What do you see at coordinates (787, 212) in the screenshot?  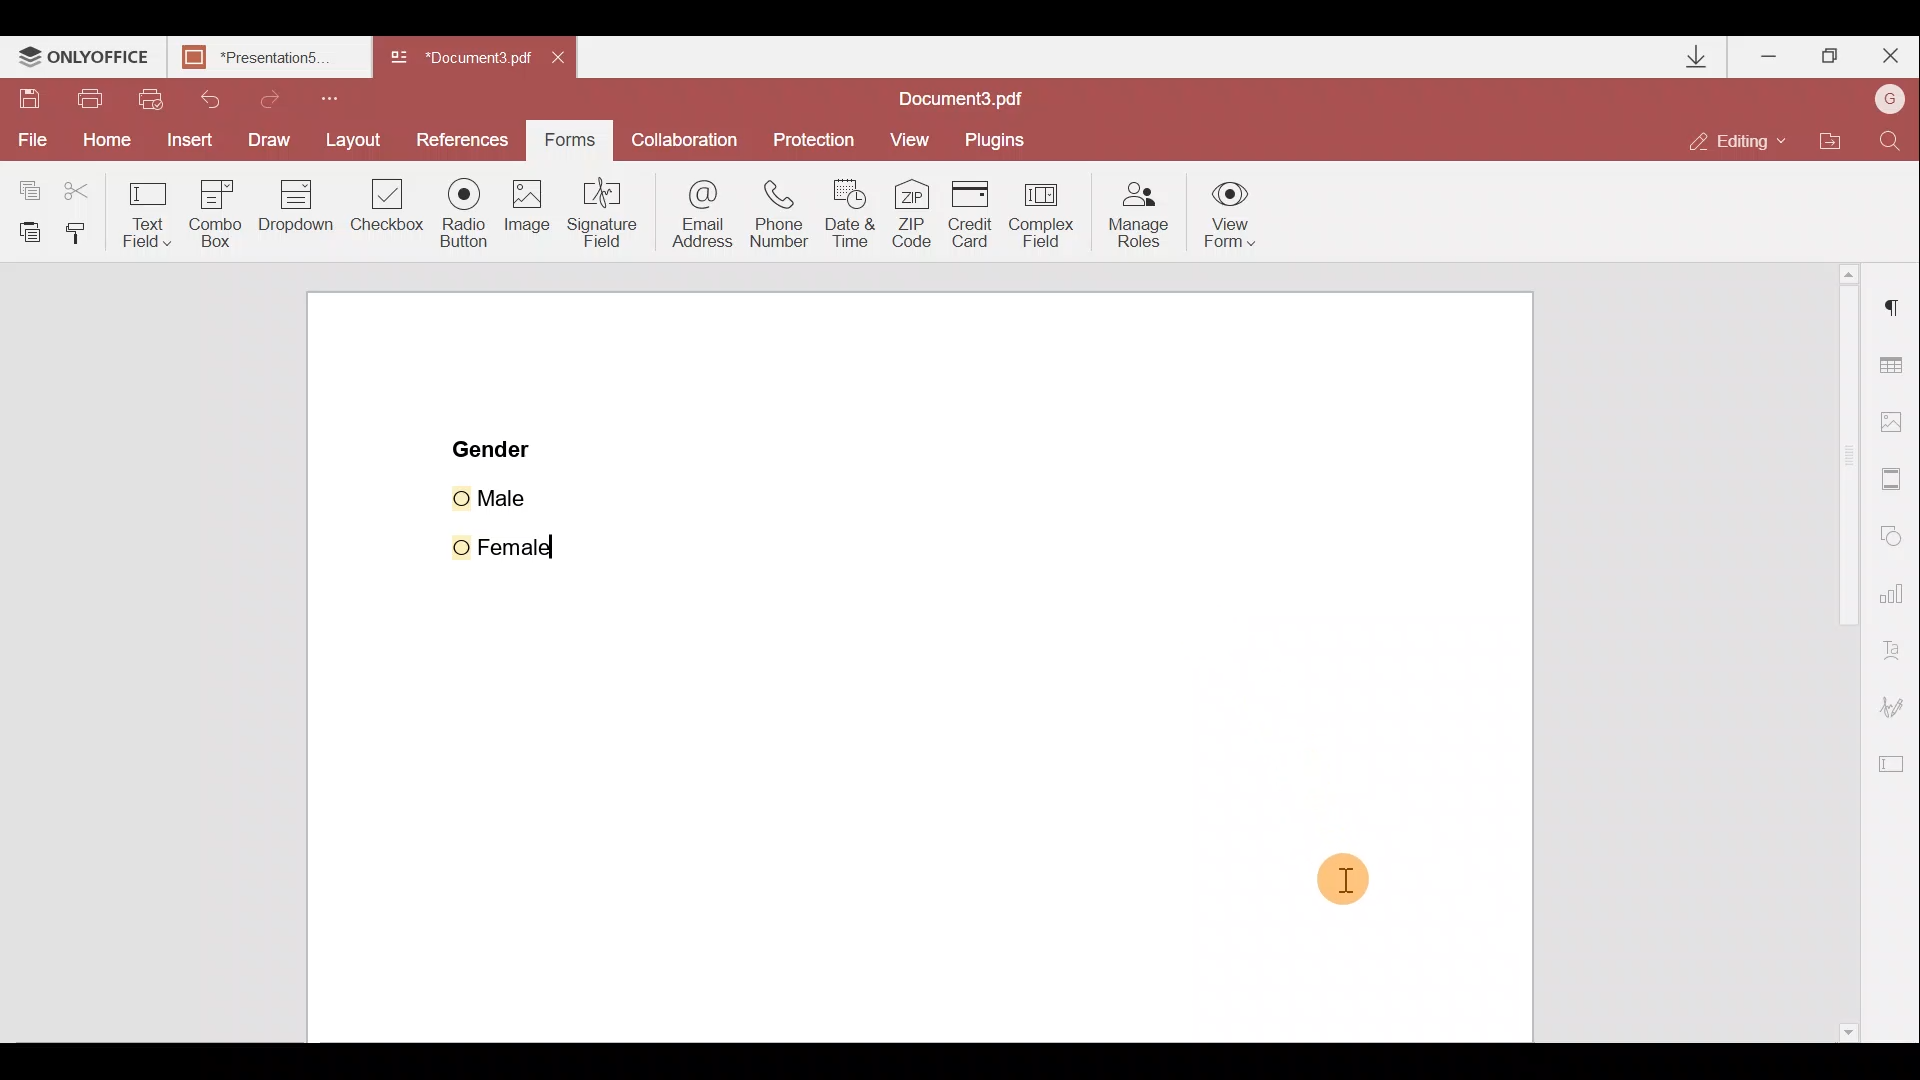 I see `Phone number` at bounding box center [787, 212].